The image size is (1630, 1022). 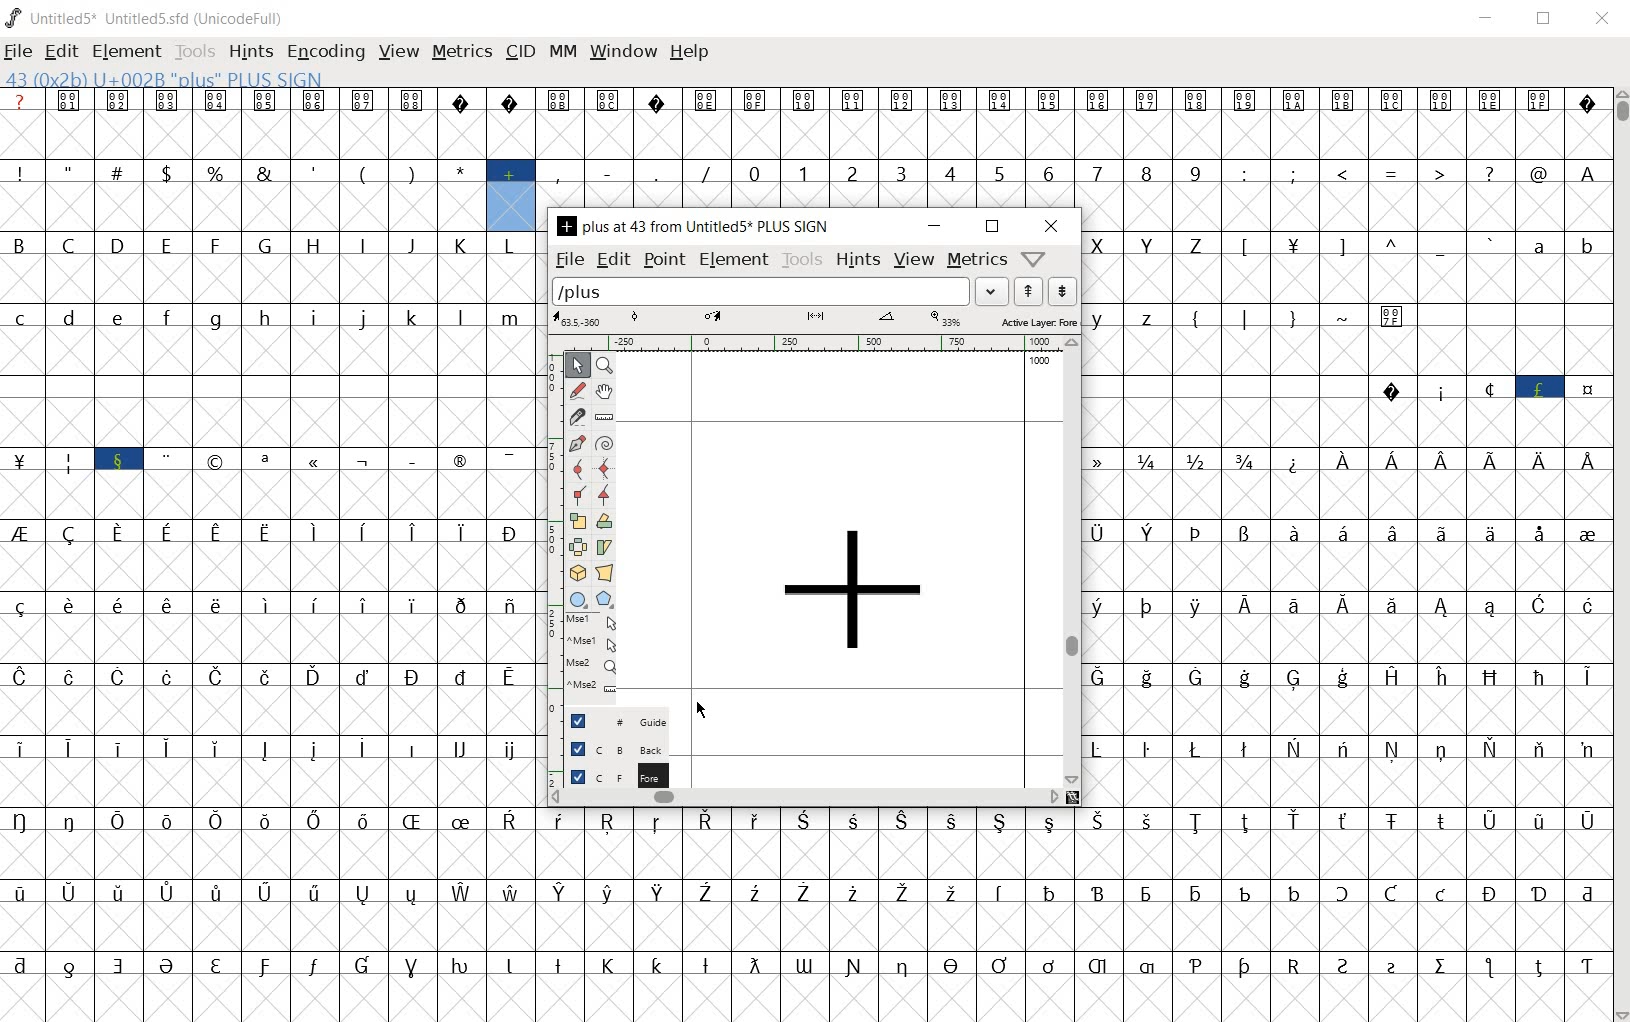 What do you see at coordinates (150, 18) in the screenshot?
I see `Untitled1 Untitled1.sfd (UnicodeFull)` at bounding box center [150, 18].